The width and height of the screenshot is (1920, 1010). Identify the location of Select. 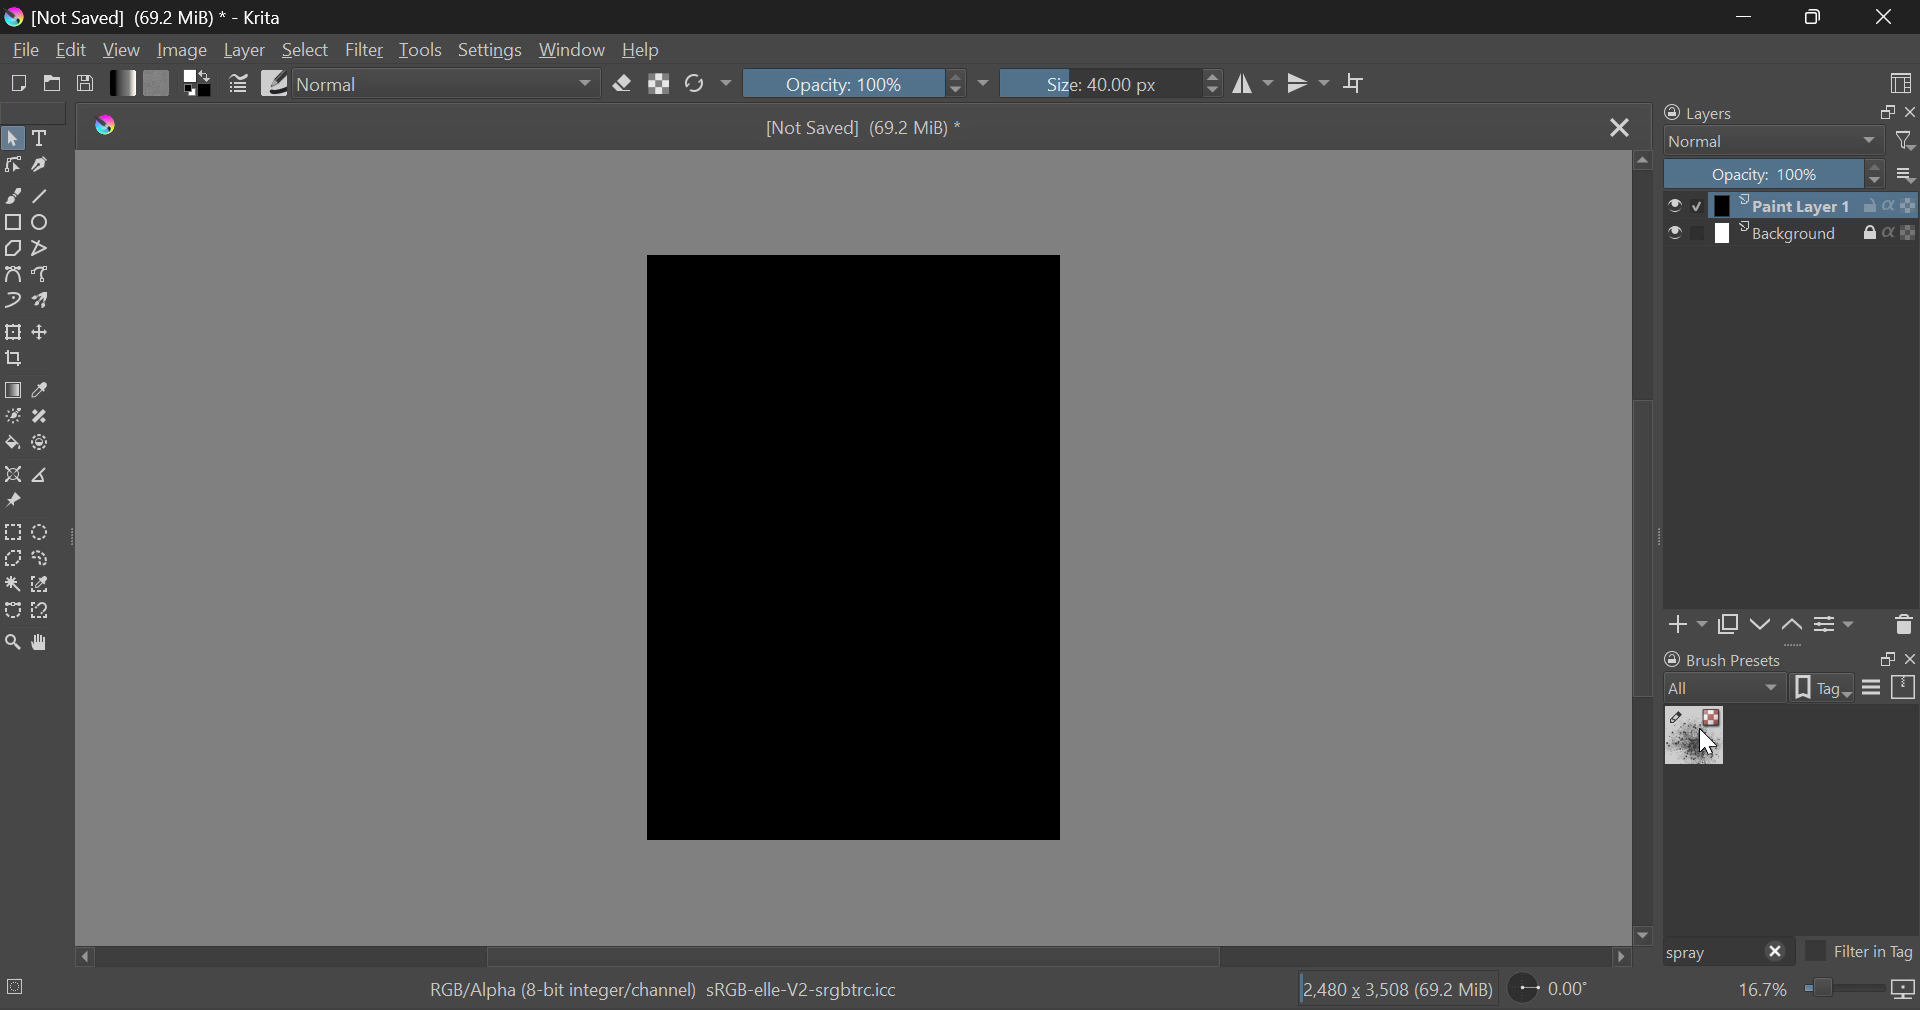
(306, 49).